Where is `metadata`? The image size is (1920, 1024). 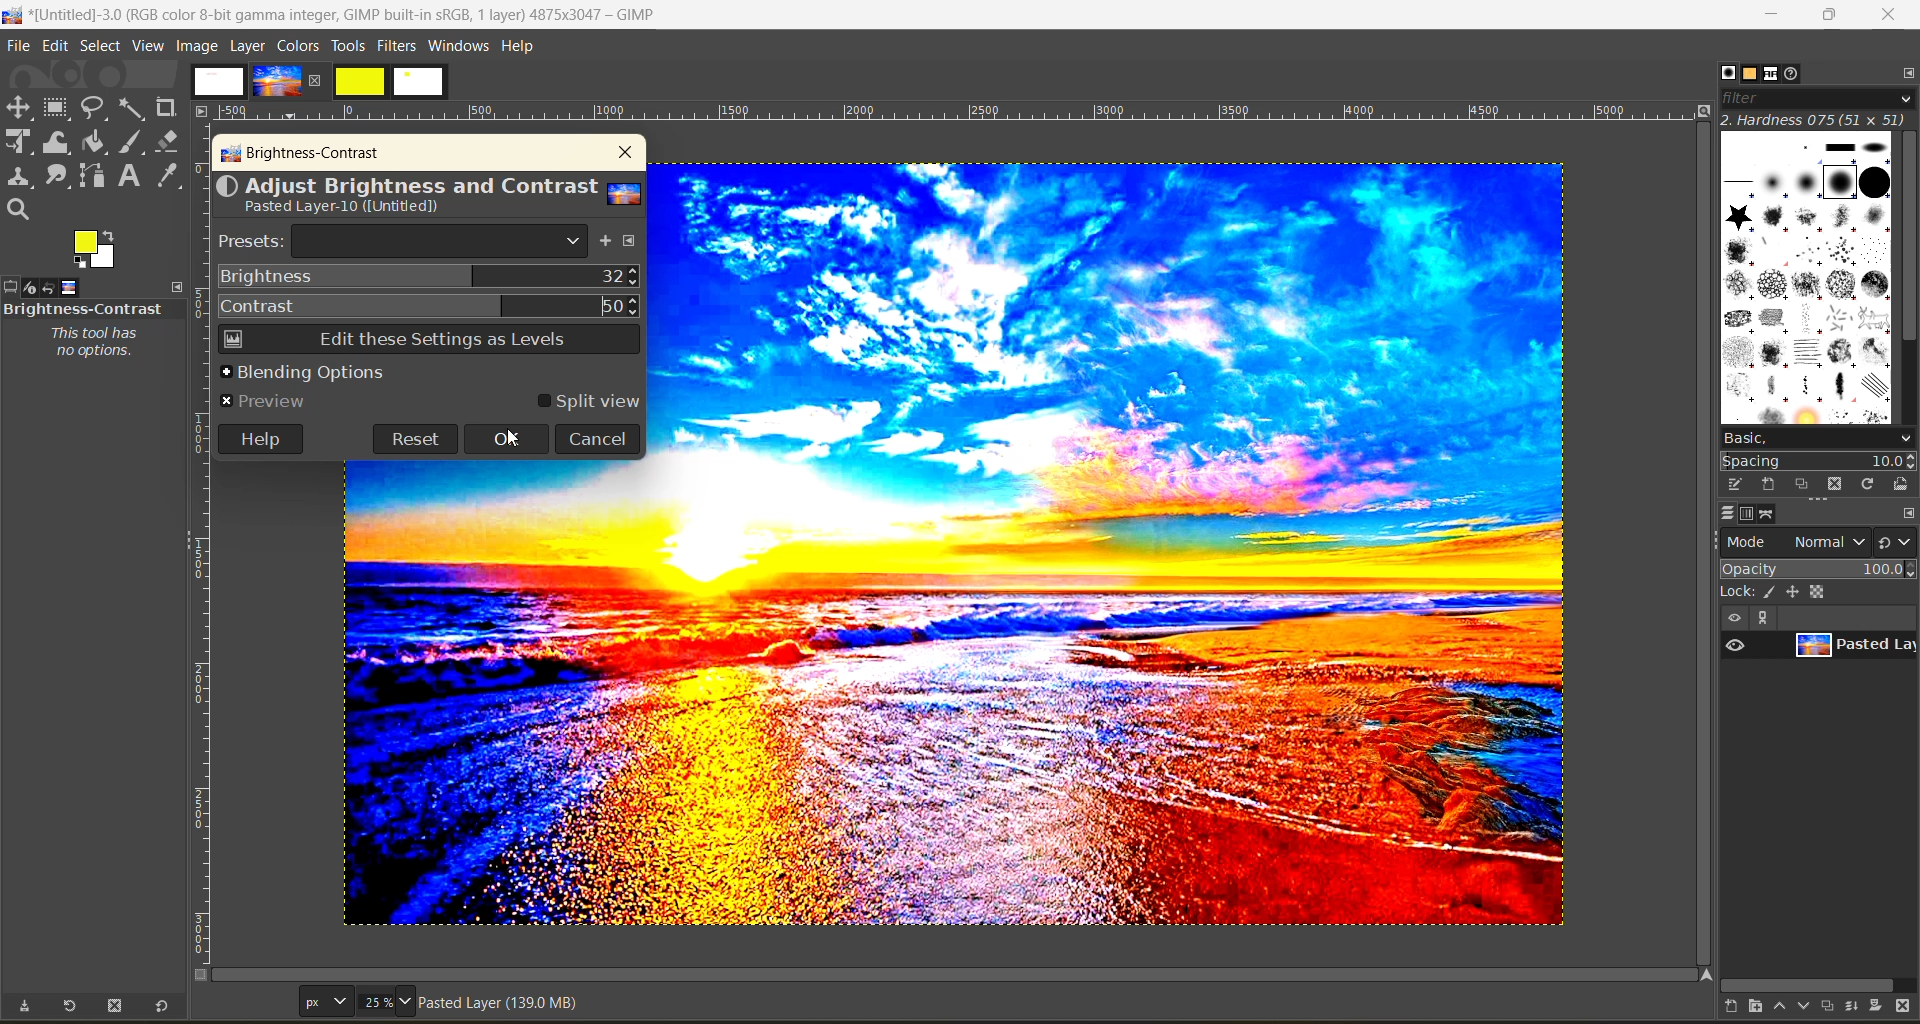
metadata is located at coordinates (503, 1006).